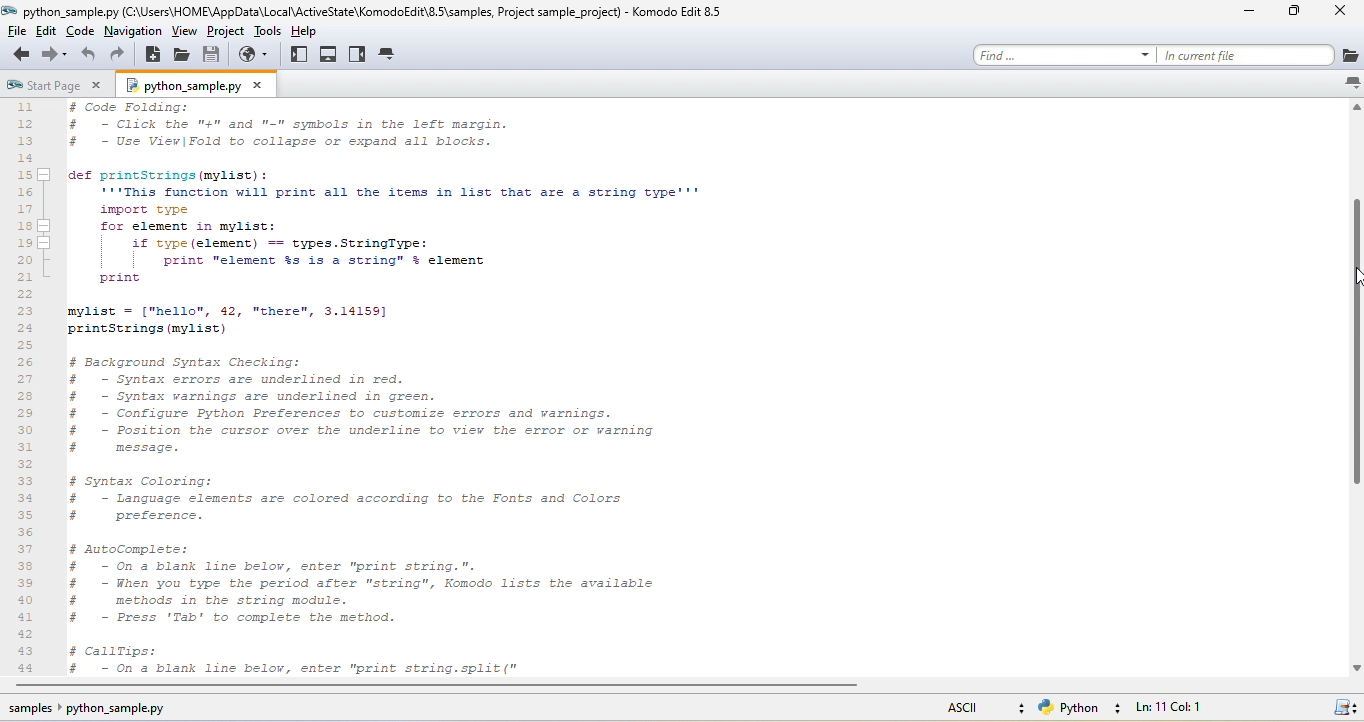 The height and width of the screenshot is (722, 1364). What do you see at coordinates (122, 57) in the screenshot?
I see `redo` at bounding box center [122, 57].